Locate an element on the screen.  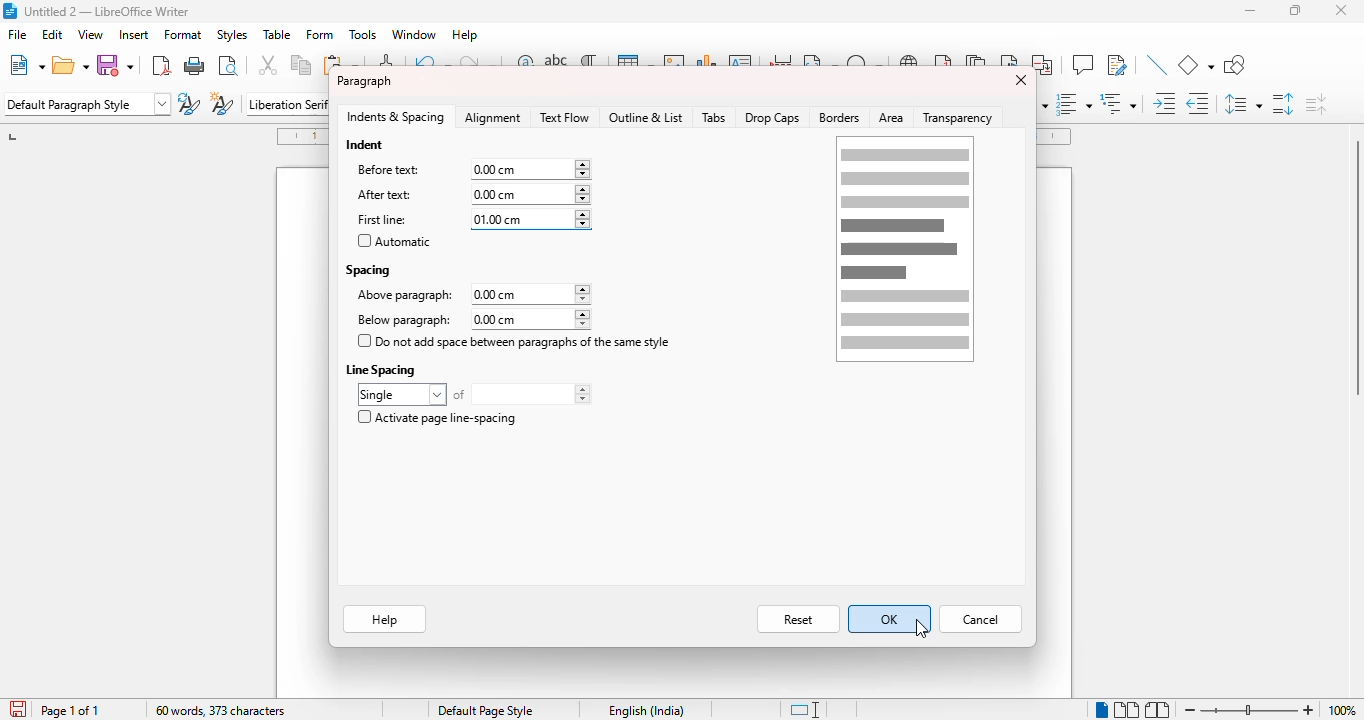
area is located at coordinates (892, 118).